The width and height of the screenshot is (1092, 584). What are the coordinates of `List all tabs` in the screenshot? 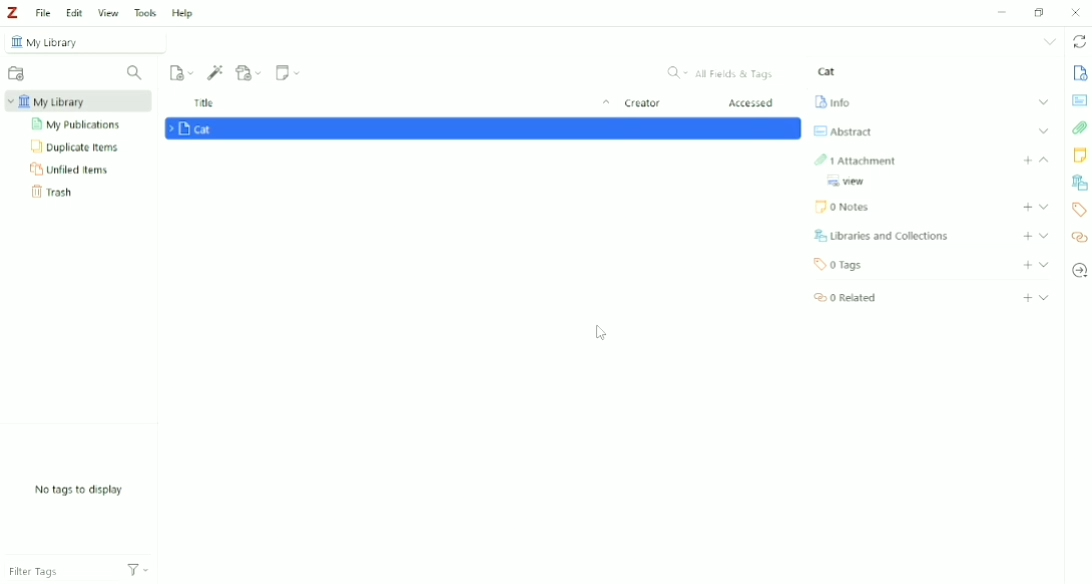 It's located at (1051, 41).